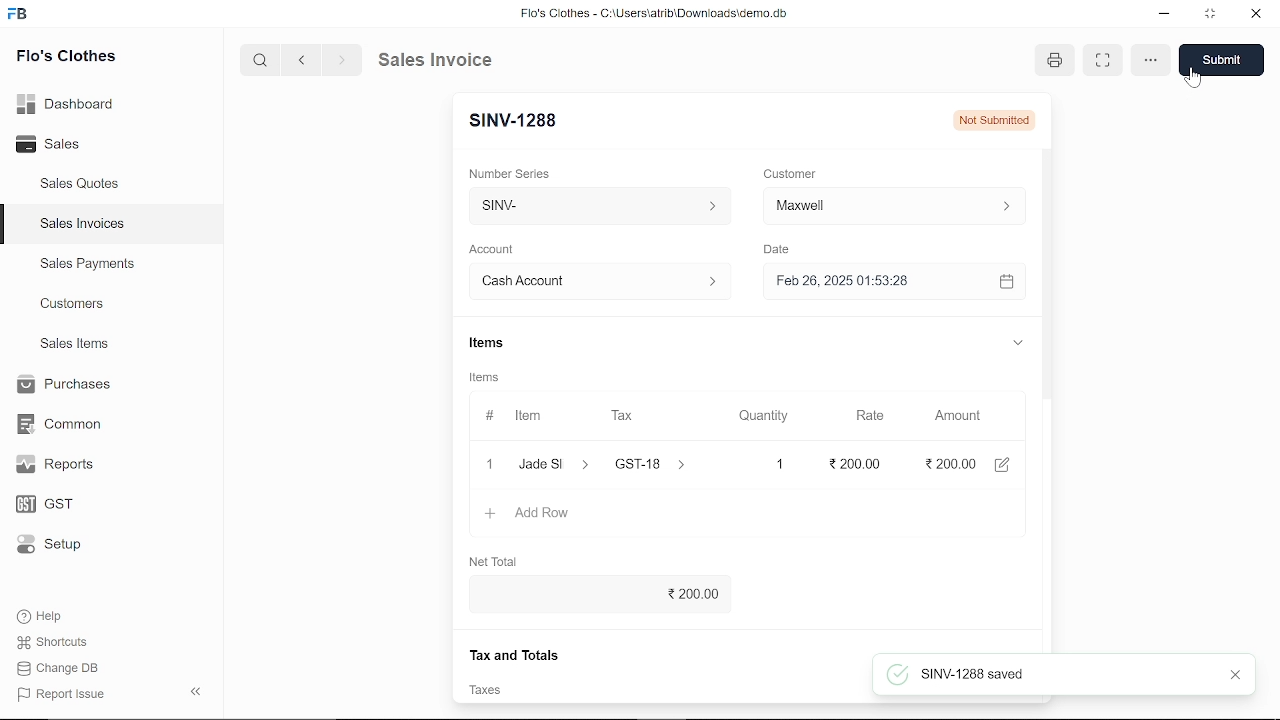 This screenshot has width=1280, height=720. Describe the element at coordinates (792, 173) in the screenshot. I see `Customer` at that location.